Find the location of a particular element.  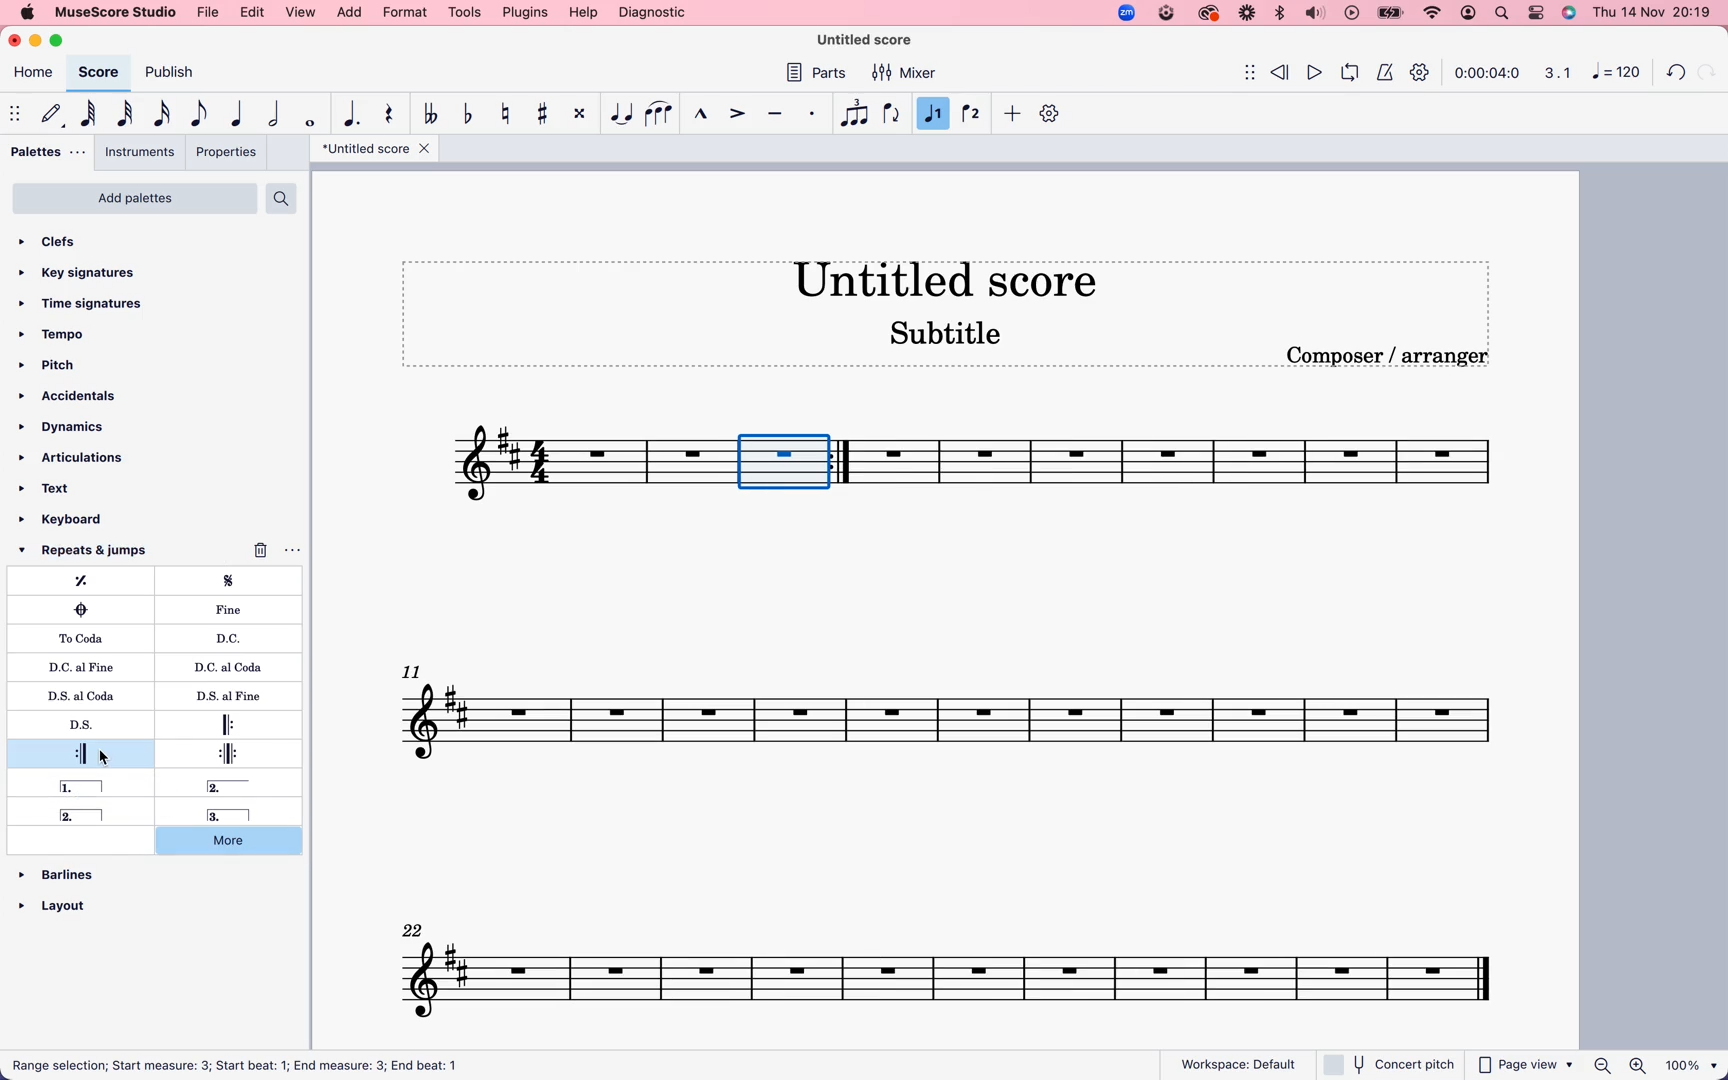

right and left repeat sign is located at coordinates (222, 753).